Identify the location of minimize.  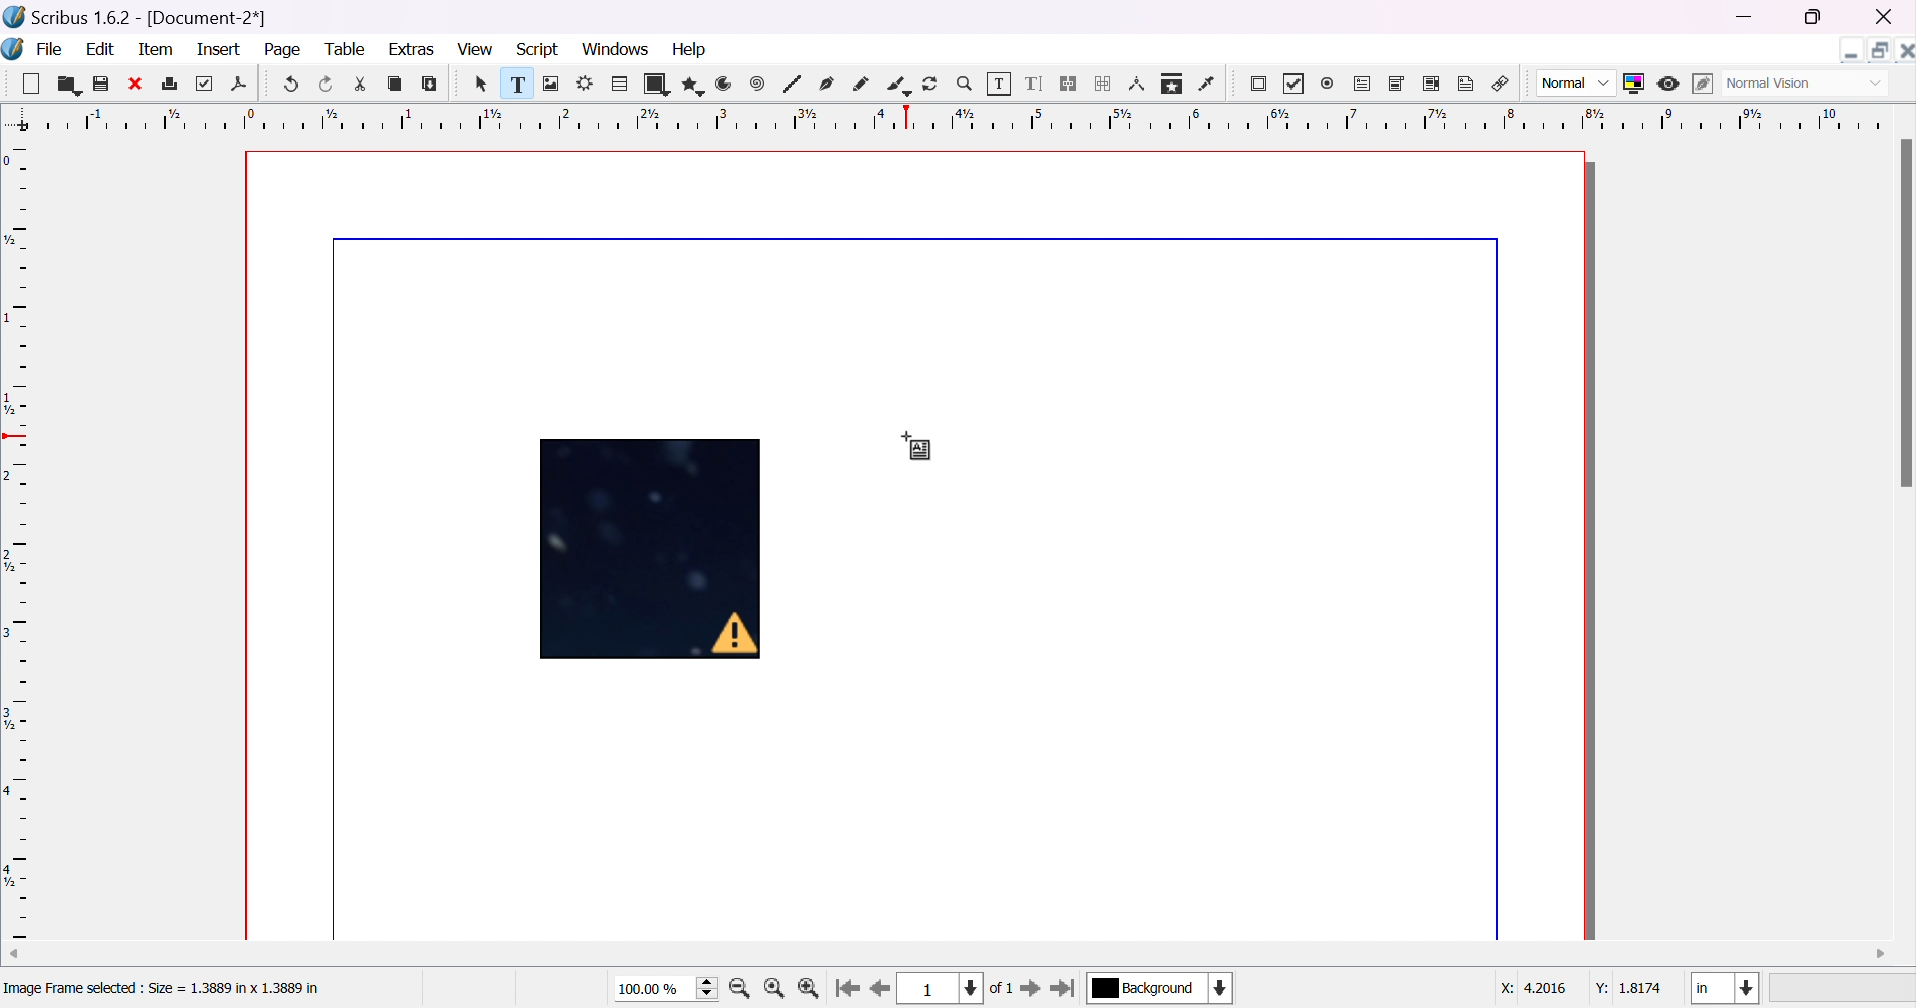
(1749, 18).